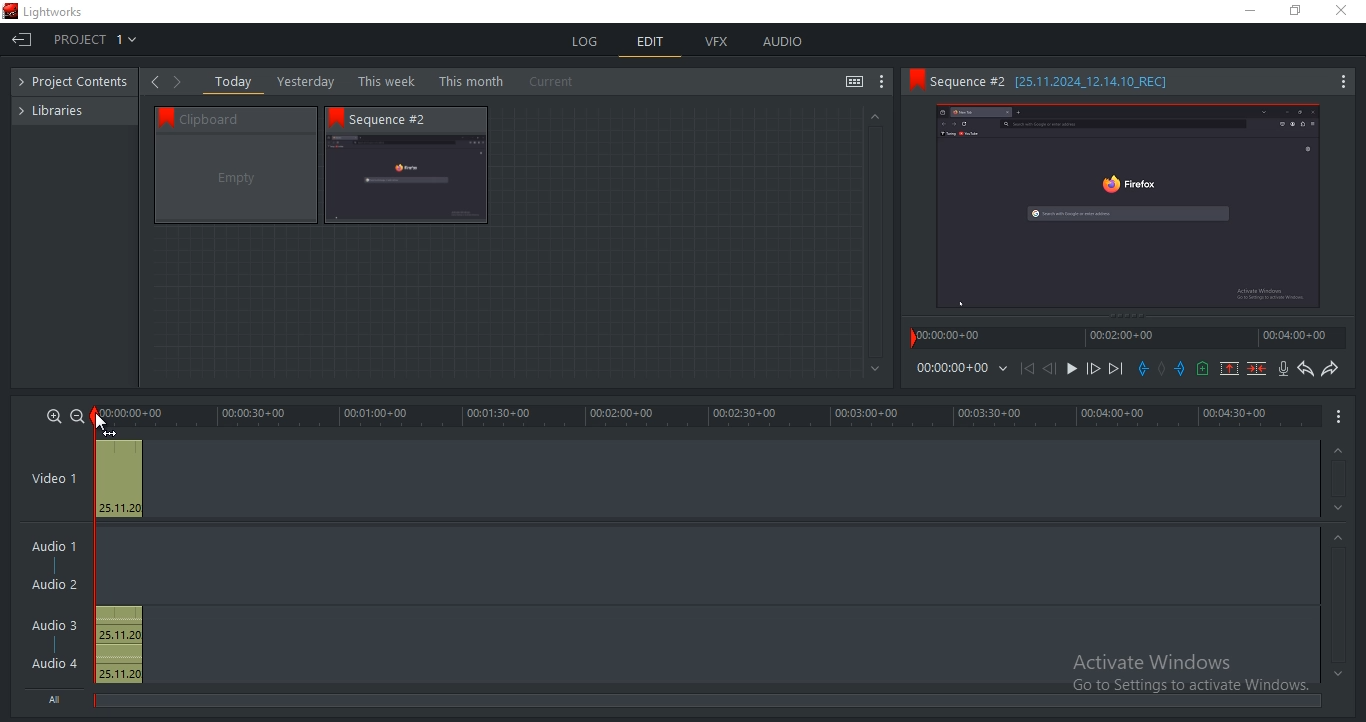 The height and width of the screenshot is (722, 1366). Describe the element at coordinates (119, 476) in the screenshot. I see `video` at that location.